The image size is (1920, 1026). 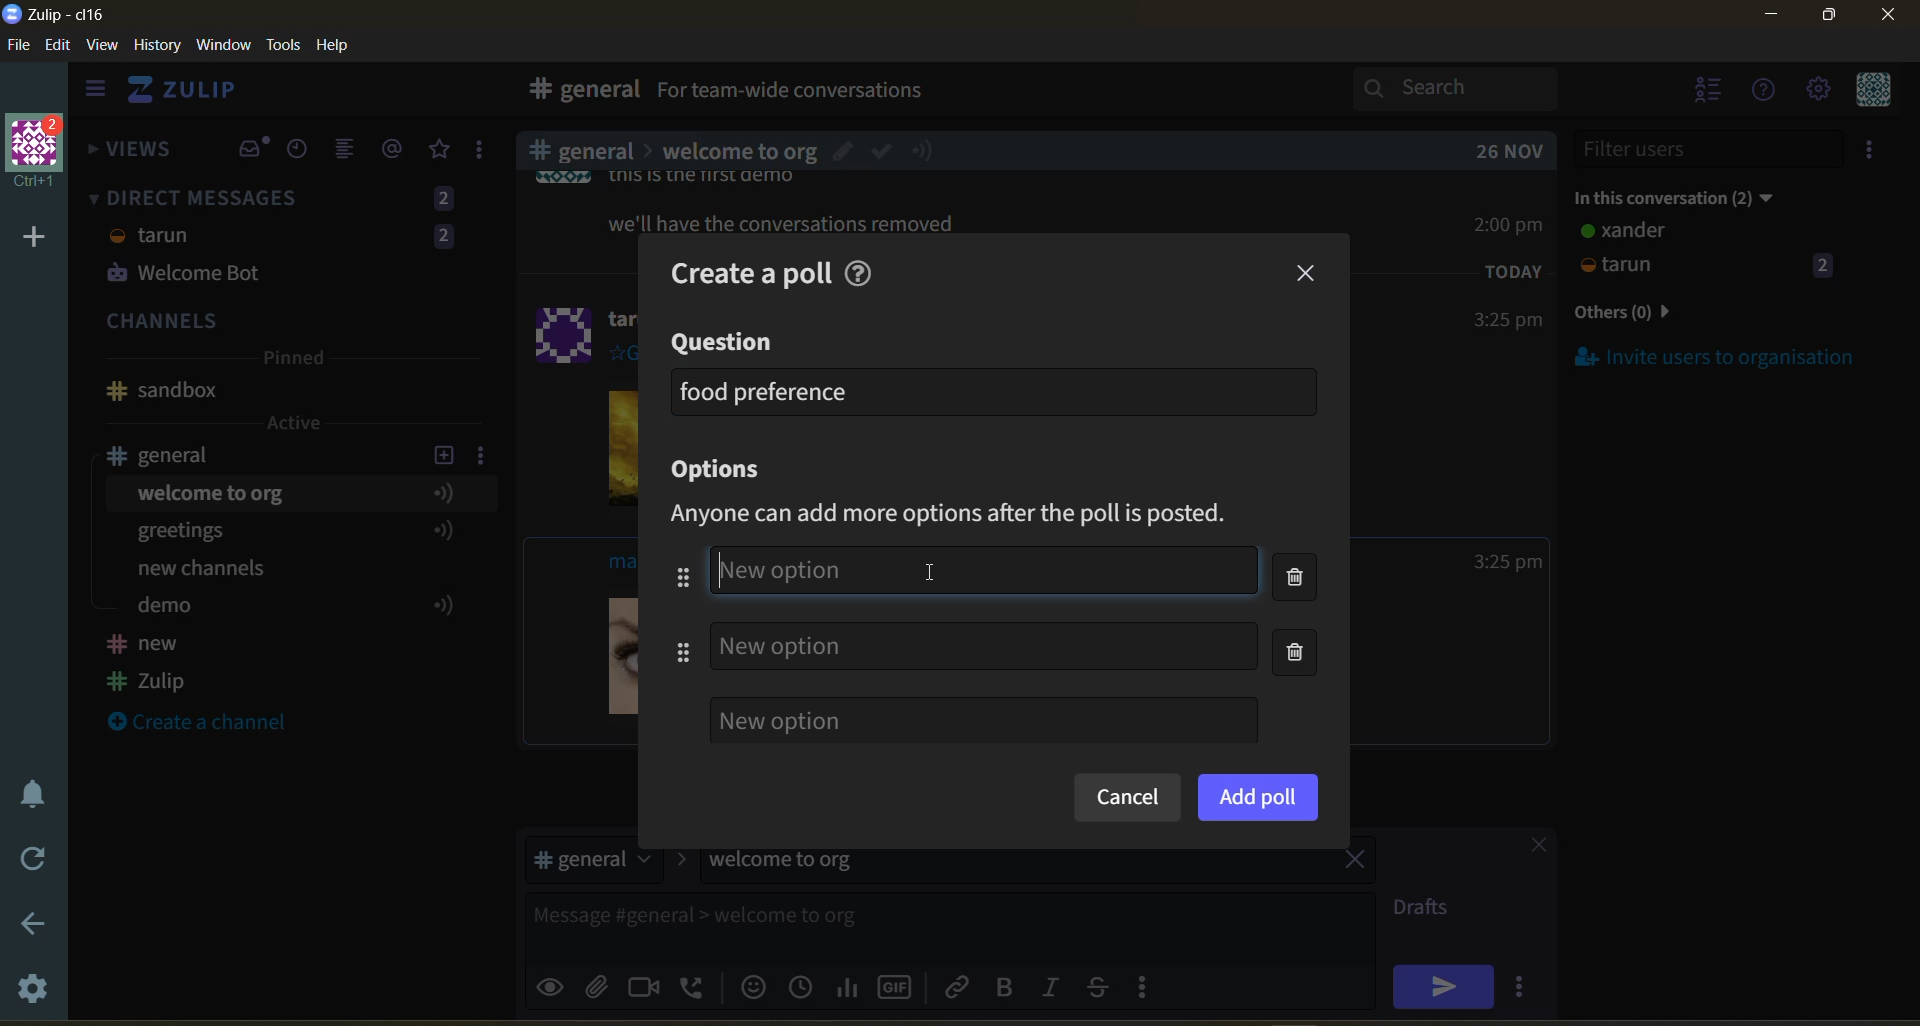 What do you see at coordinates (196, 95) in the screenshot?
I see `home view` at bounding box center [196, 95].